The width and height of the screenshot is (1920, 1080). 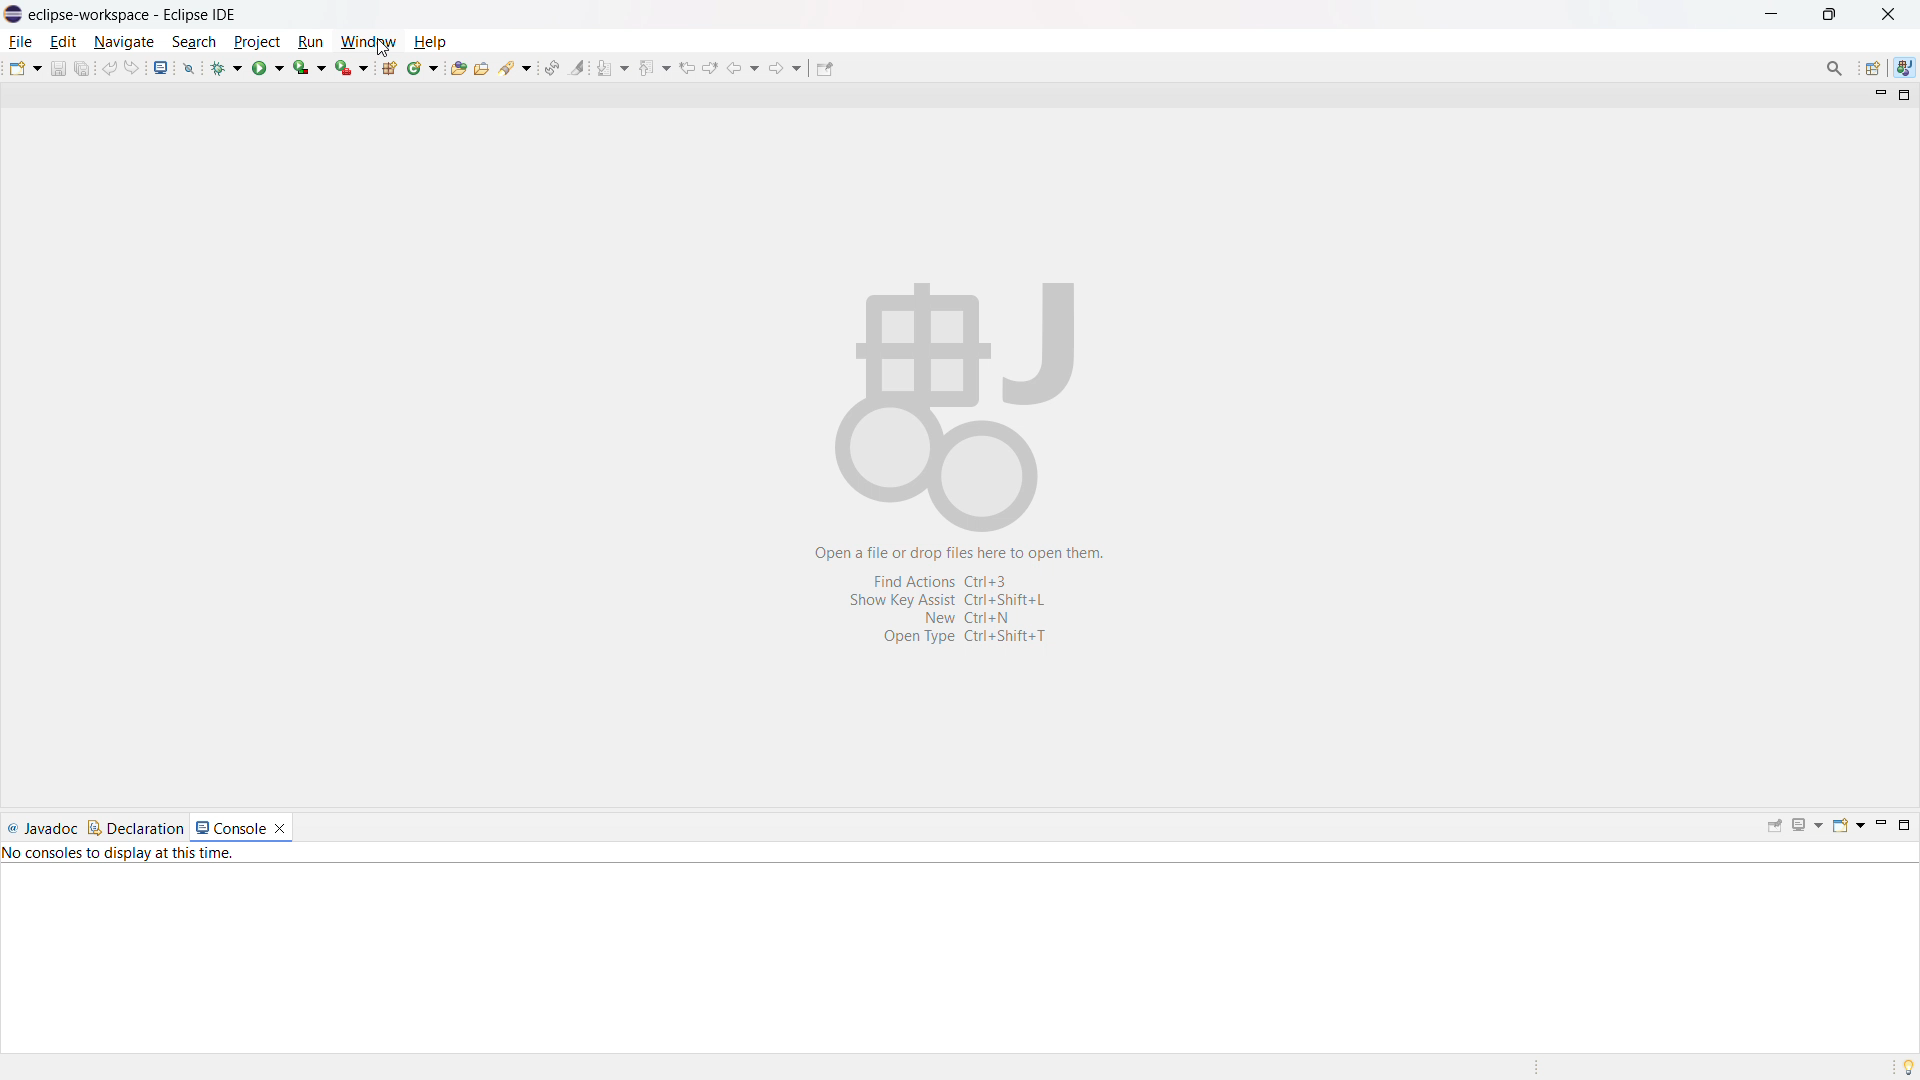 I want to click on help, so click(x=430, y=42).